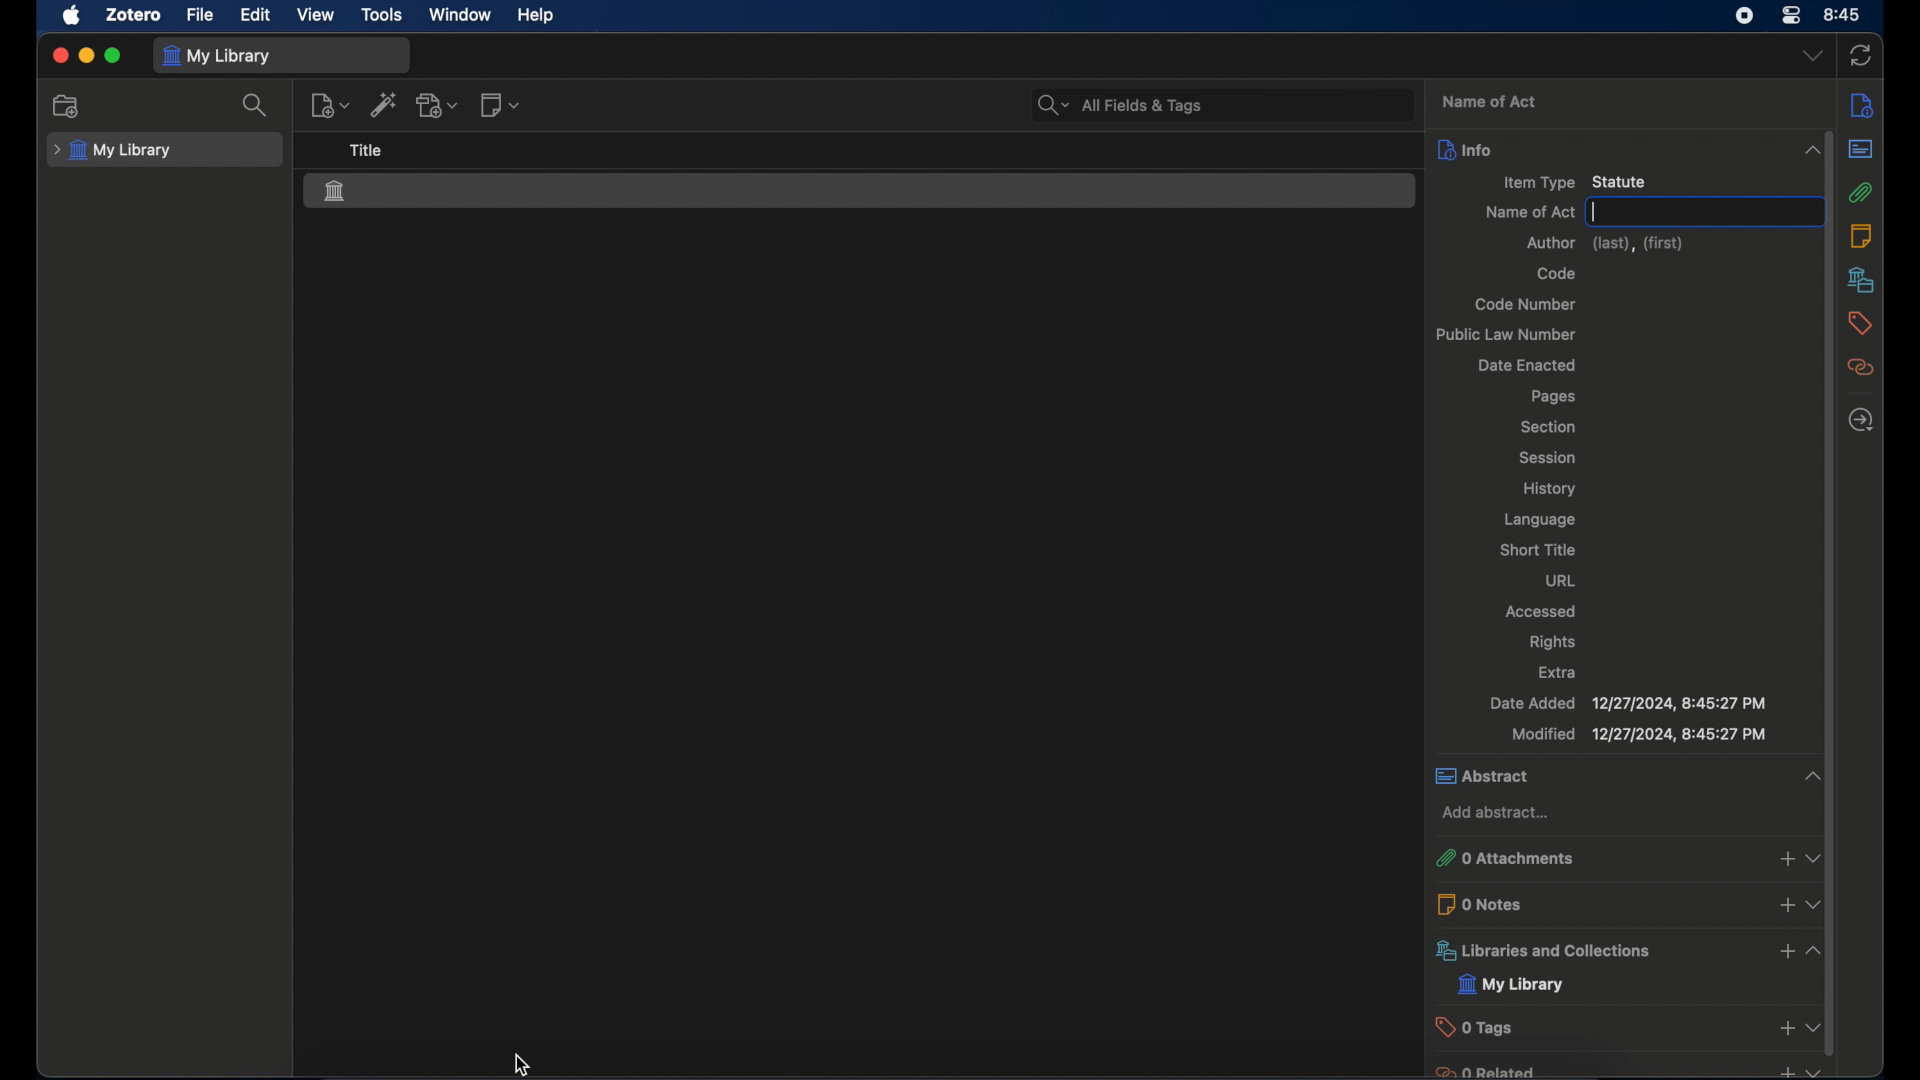  Describe the element at coordinates (218, 56) in the screenshot. I see `my library` at that location.